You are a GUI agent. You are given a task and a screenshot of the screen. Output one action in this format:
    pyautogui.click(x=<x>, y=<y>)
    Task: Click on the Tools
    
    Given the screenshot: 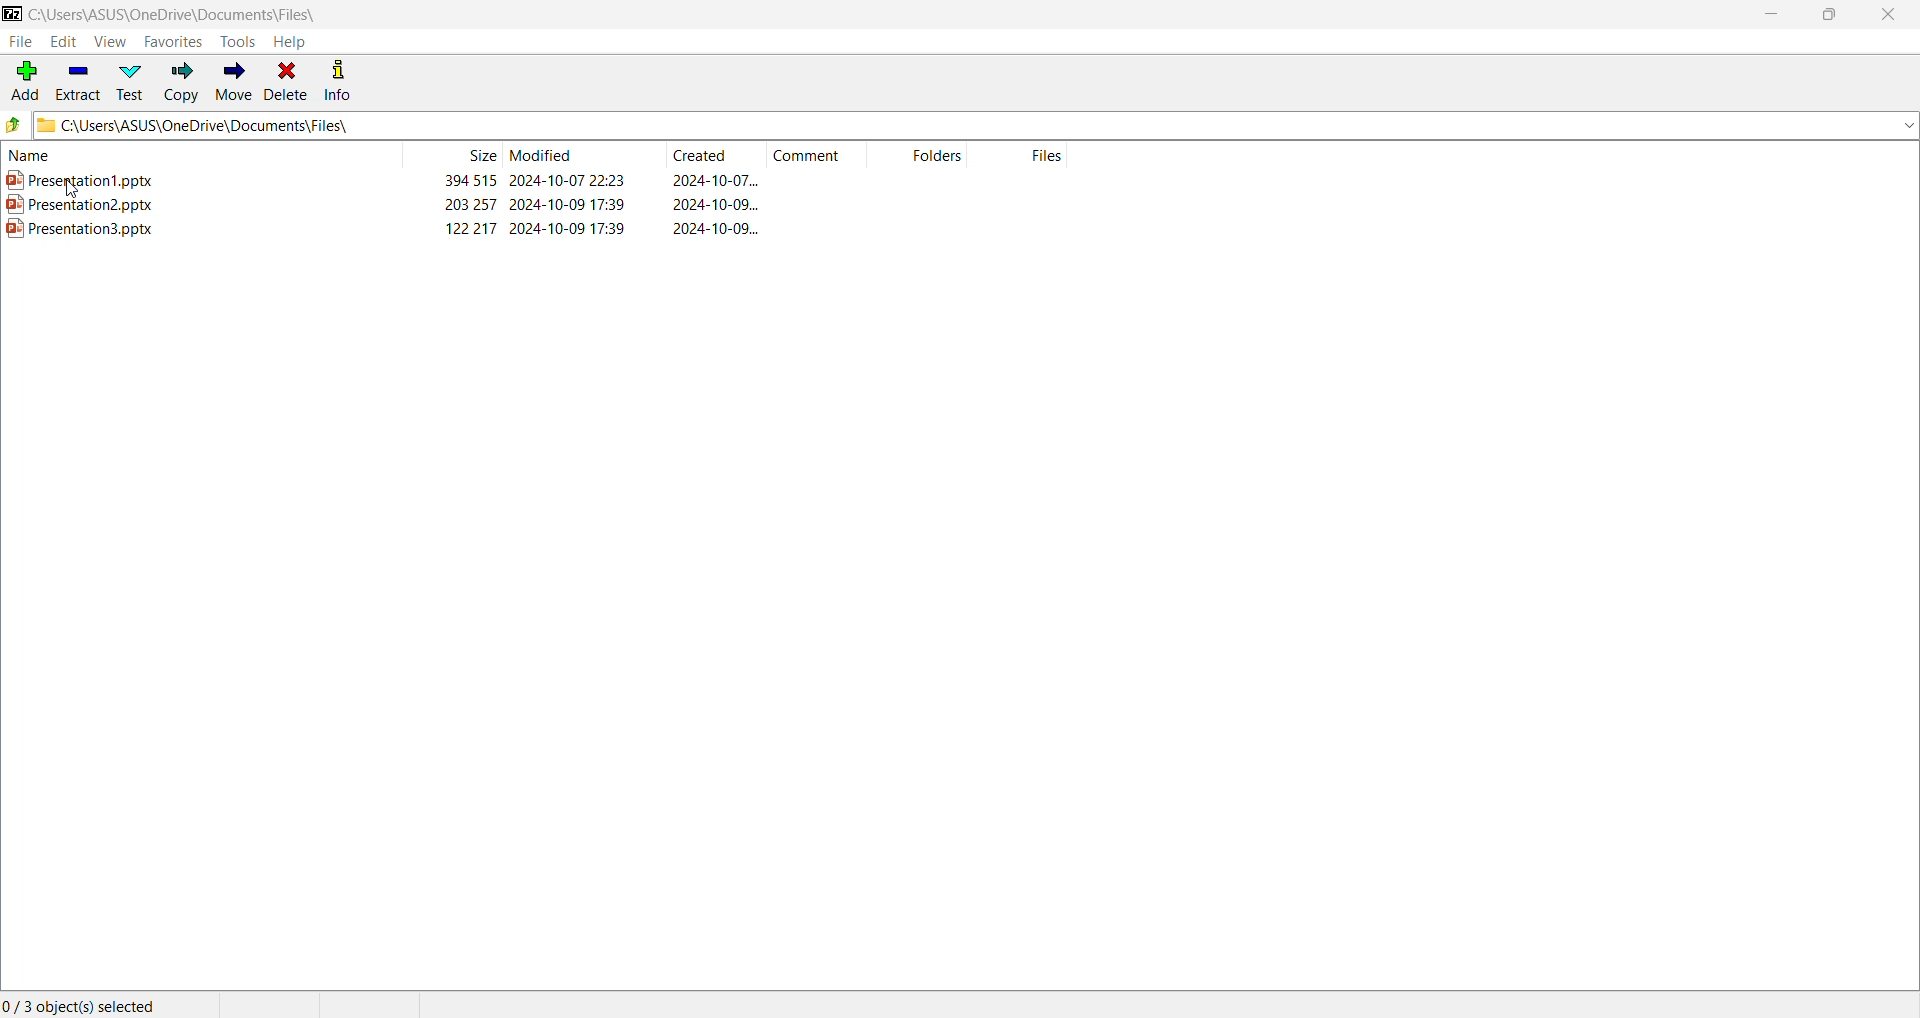 What is the action you would take?
    pyautogui.click(x=235, y=41)
    